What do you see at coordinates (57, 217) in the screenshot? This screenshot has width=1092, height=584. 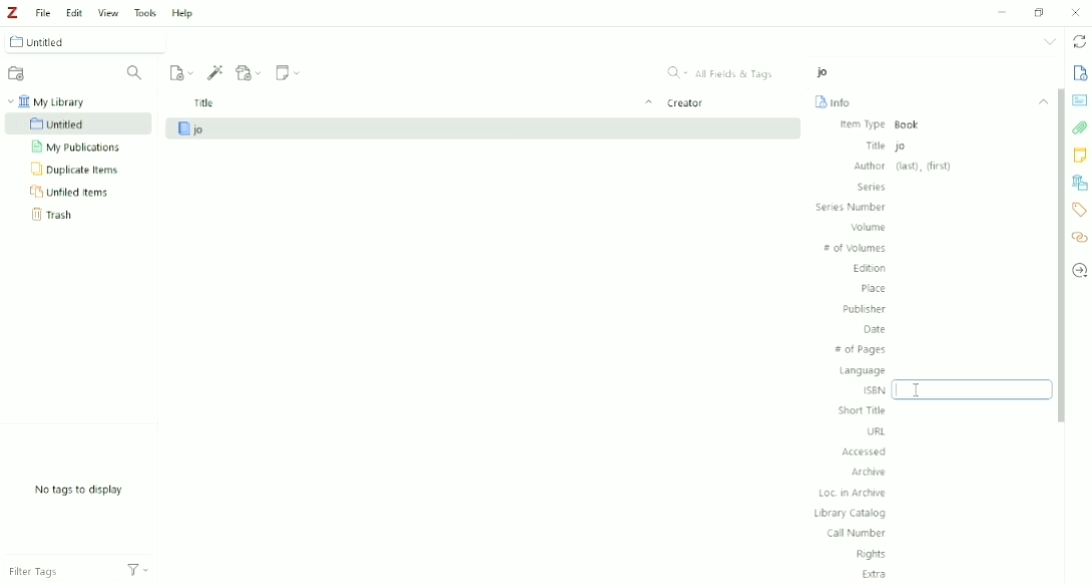 I see `Trash` at bounding box center [57, 217].